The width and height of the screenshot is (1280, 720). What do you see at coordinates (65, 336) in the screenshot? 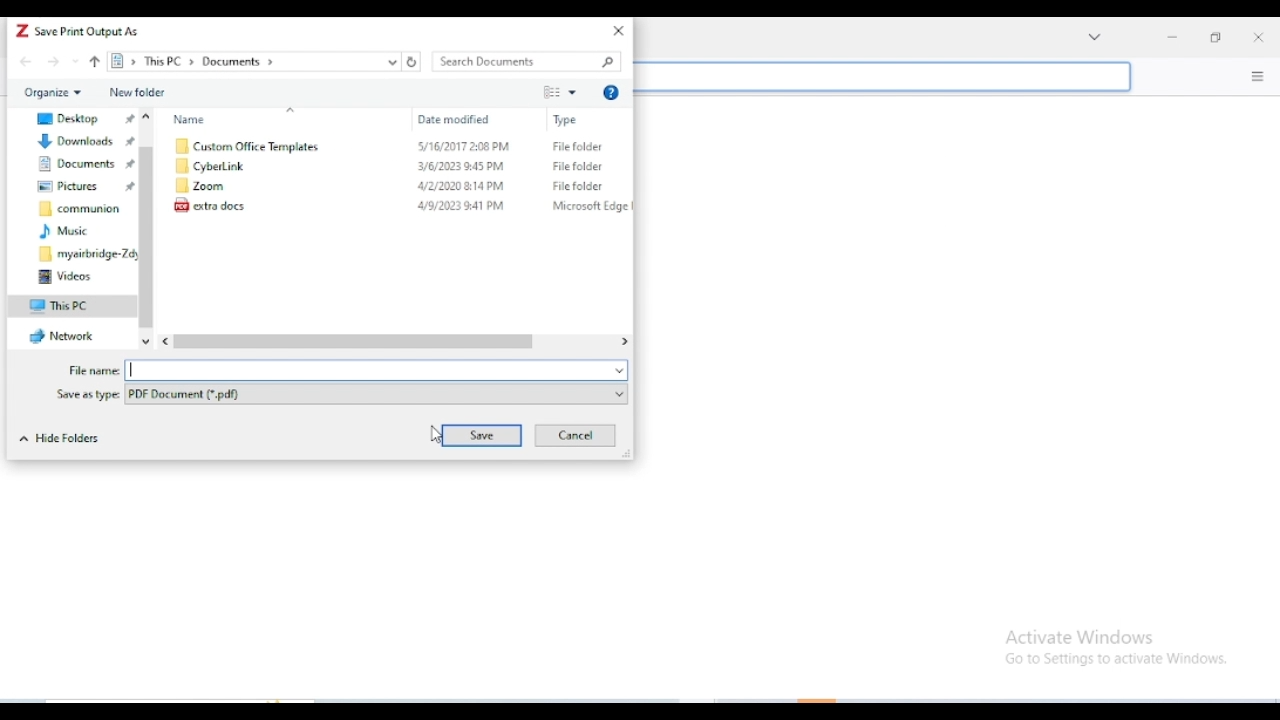
I see `network` at bounding box center [65, 336].